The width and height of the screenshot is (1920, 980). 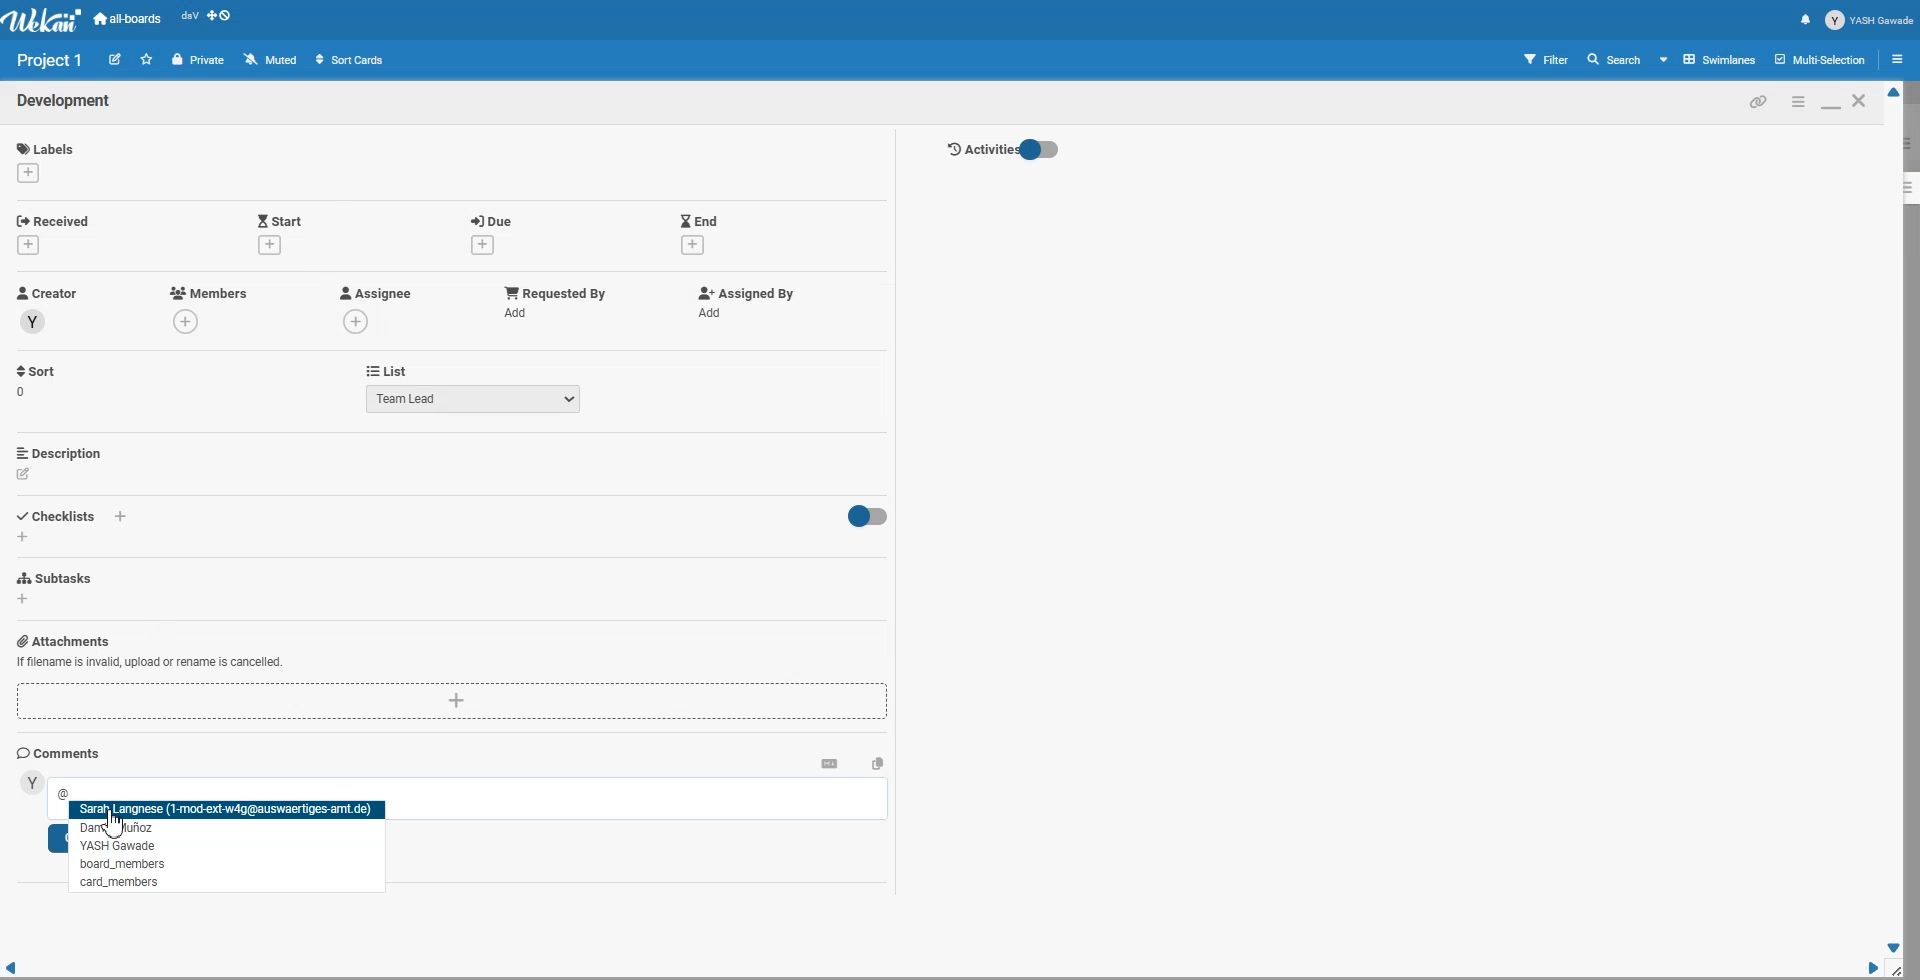 What do you see at coordinates (1759, 101) in the screenshot?
I see `Copy card link` at bounding box center [1759, 101].